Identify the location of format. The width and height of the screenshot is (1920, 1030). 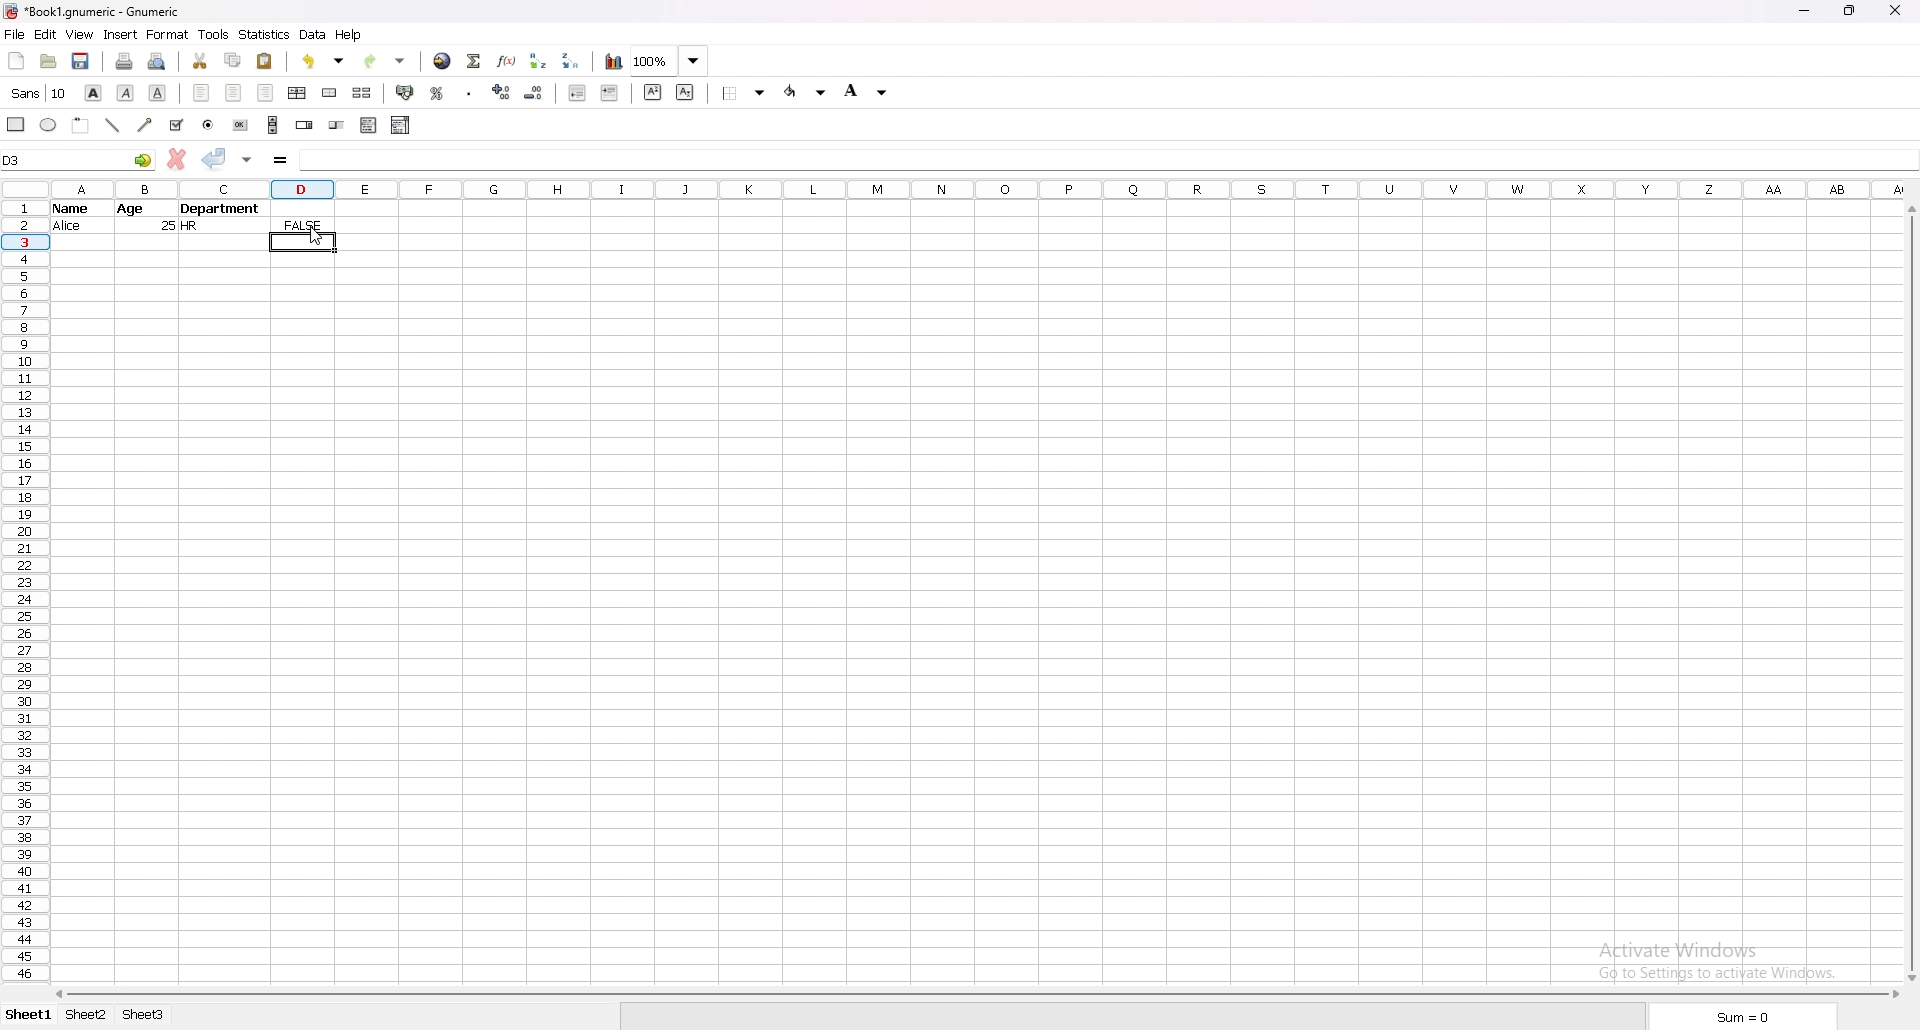
(168, 34).